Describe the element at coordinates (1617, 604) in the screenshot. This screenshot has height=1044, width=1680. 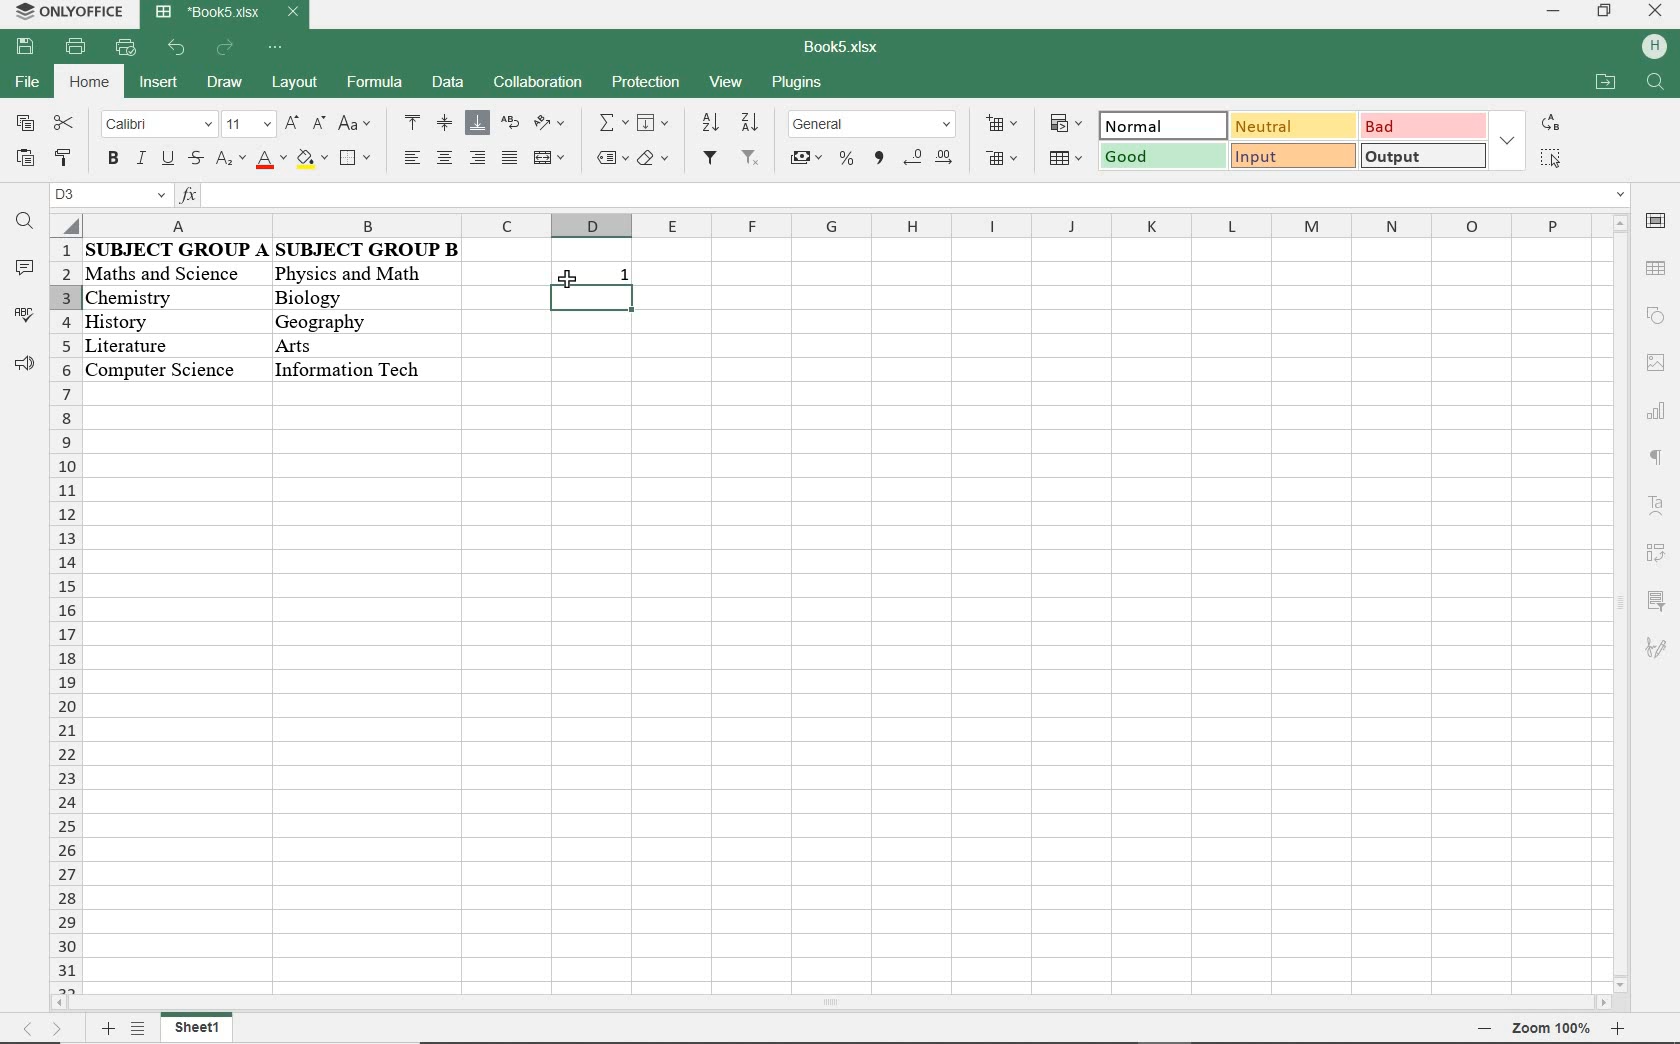
I see `scrollbar` at that location.